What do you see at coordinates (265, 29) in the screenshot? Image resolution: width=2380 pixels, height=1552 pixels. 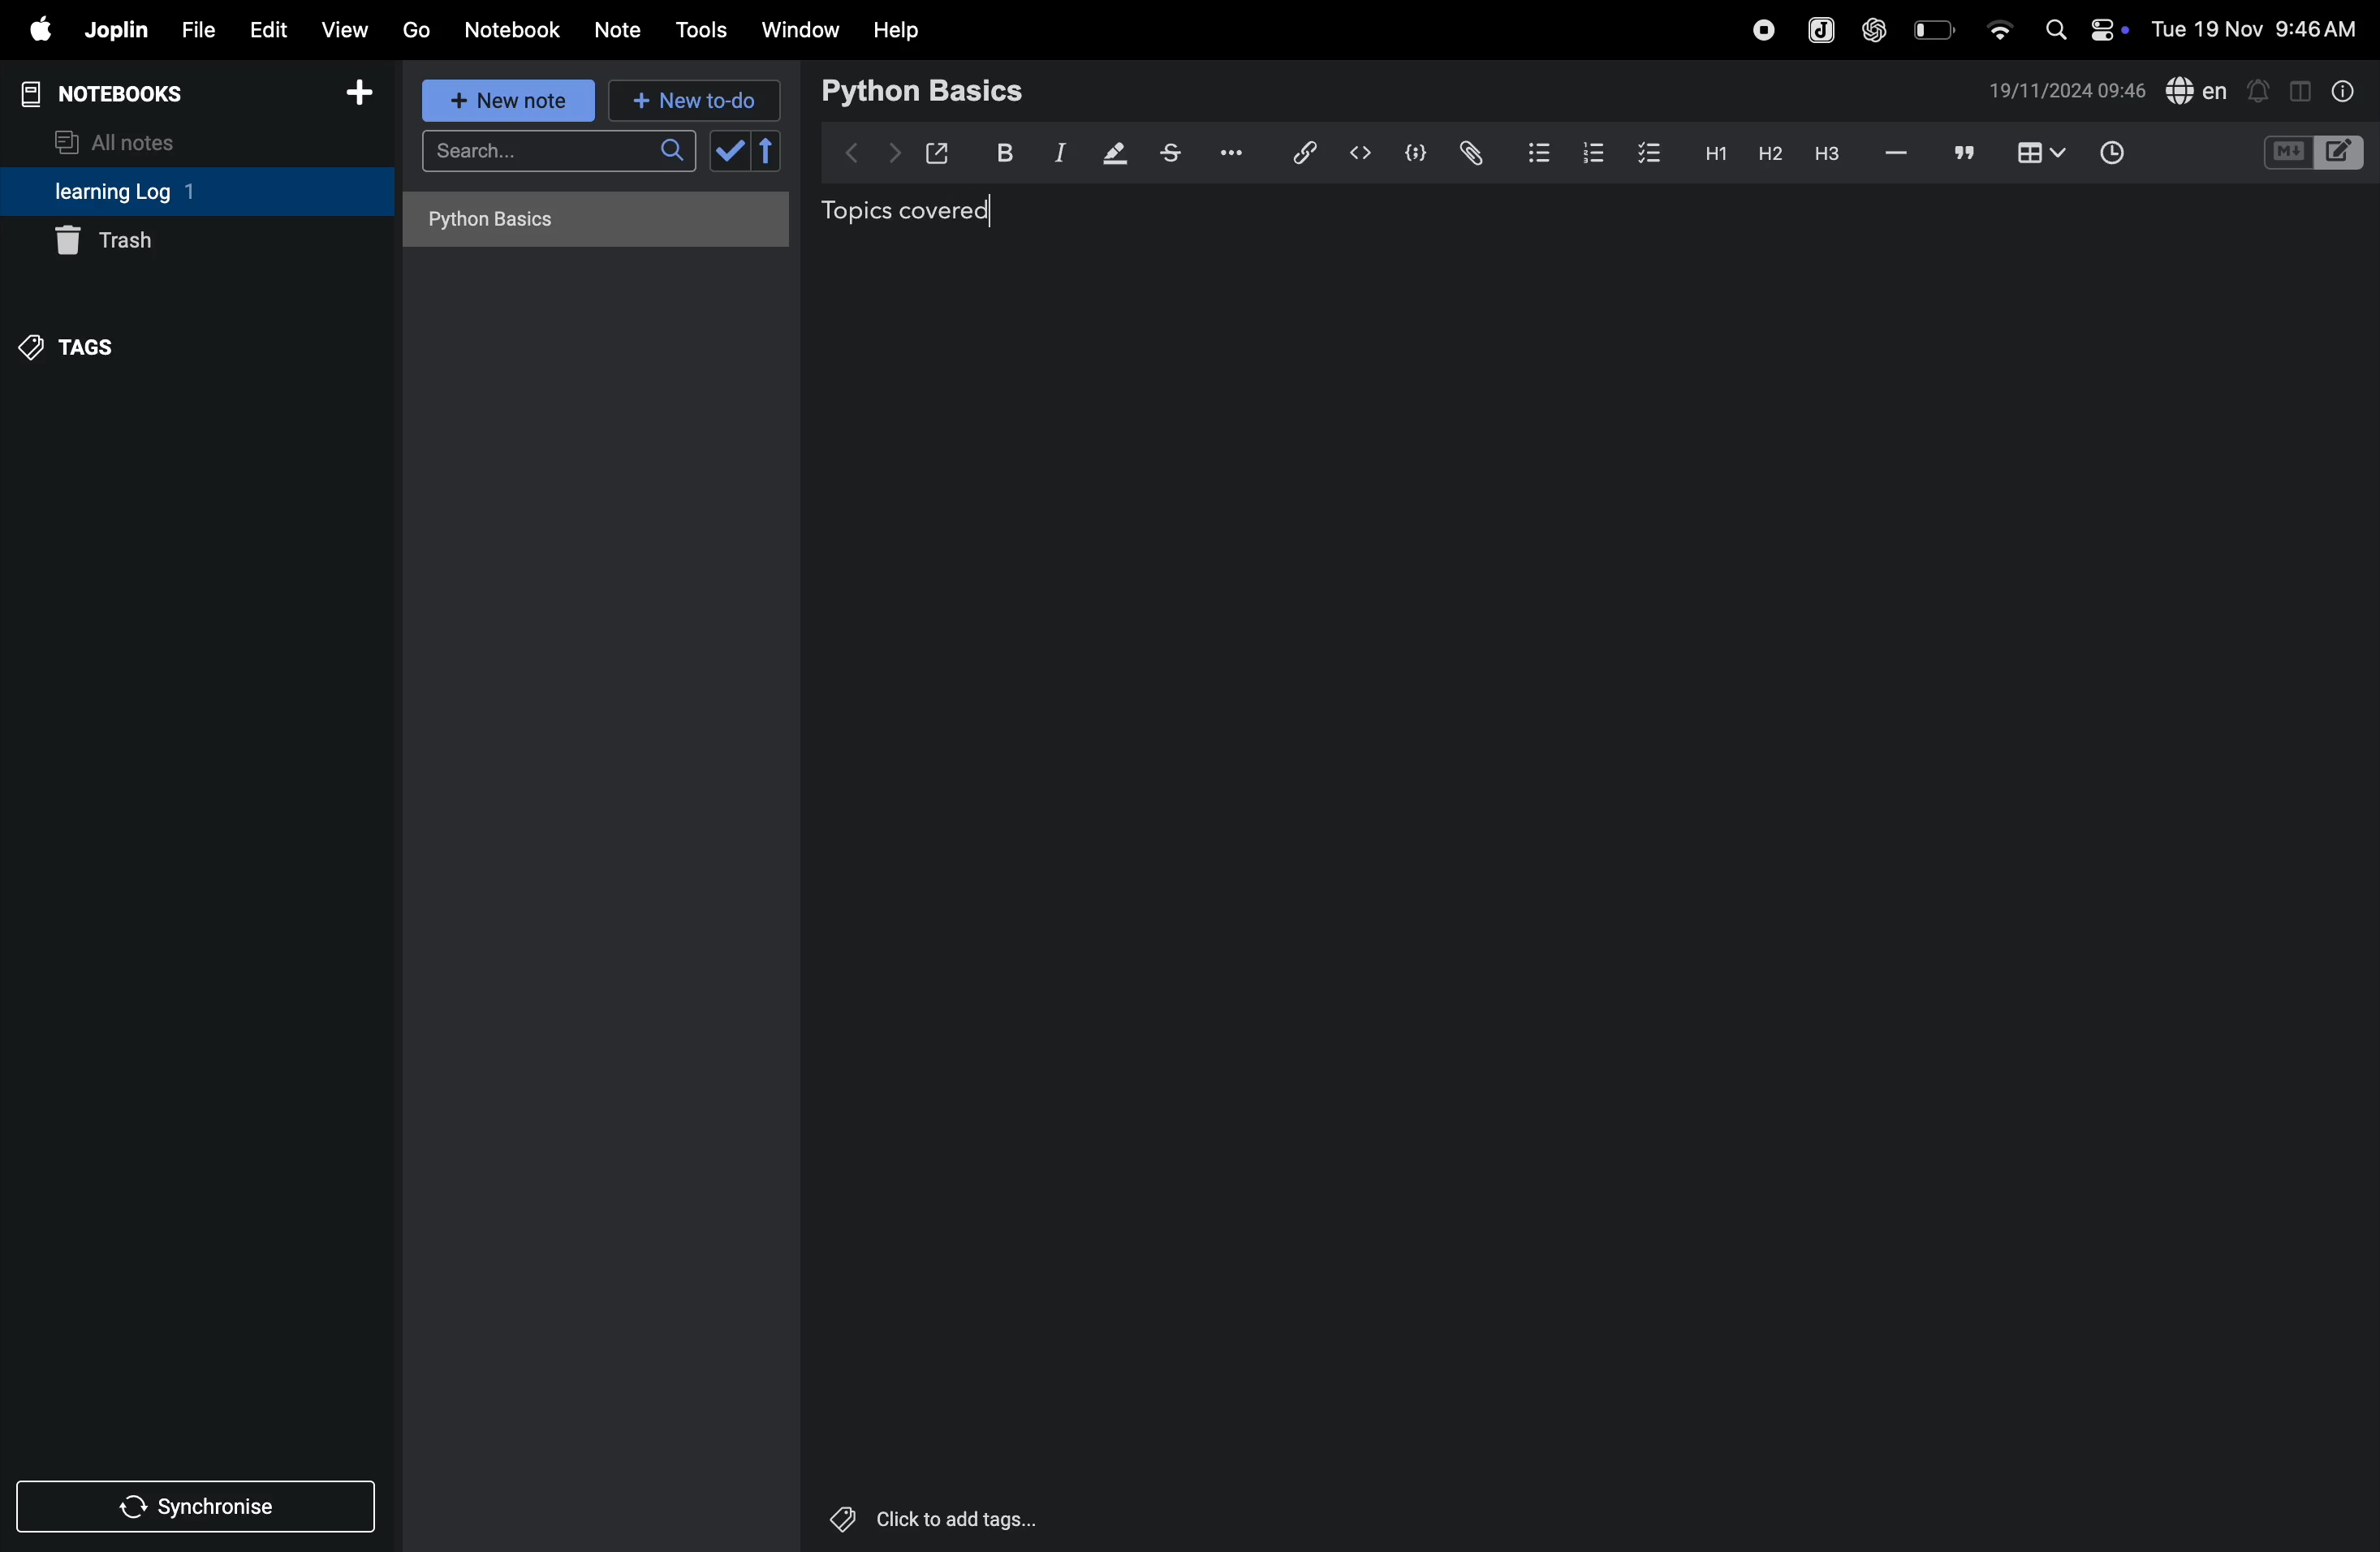 I see `edit` at bounding box center [265, 29].